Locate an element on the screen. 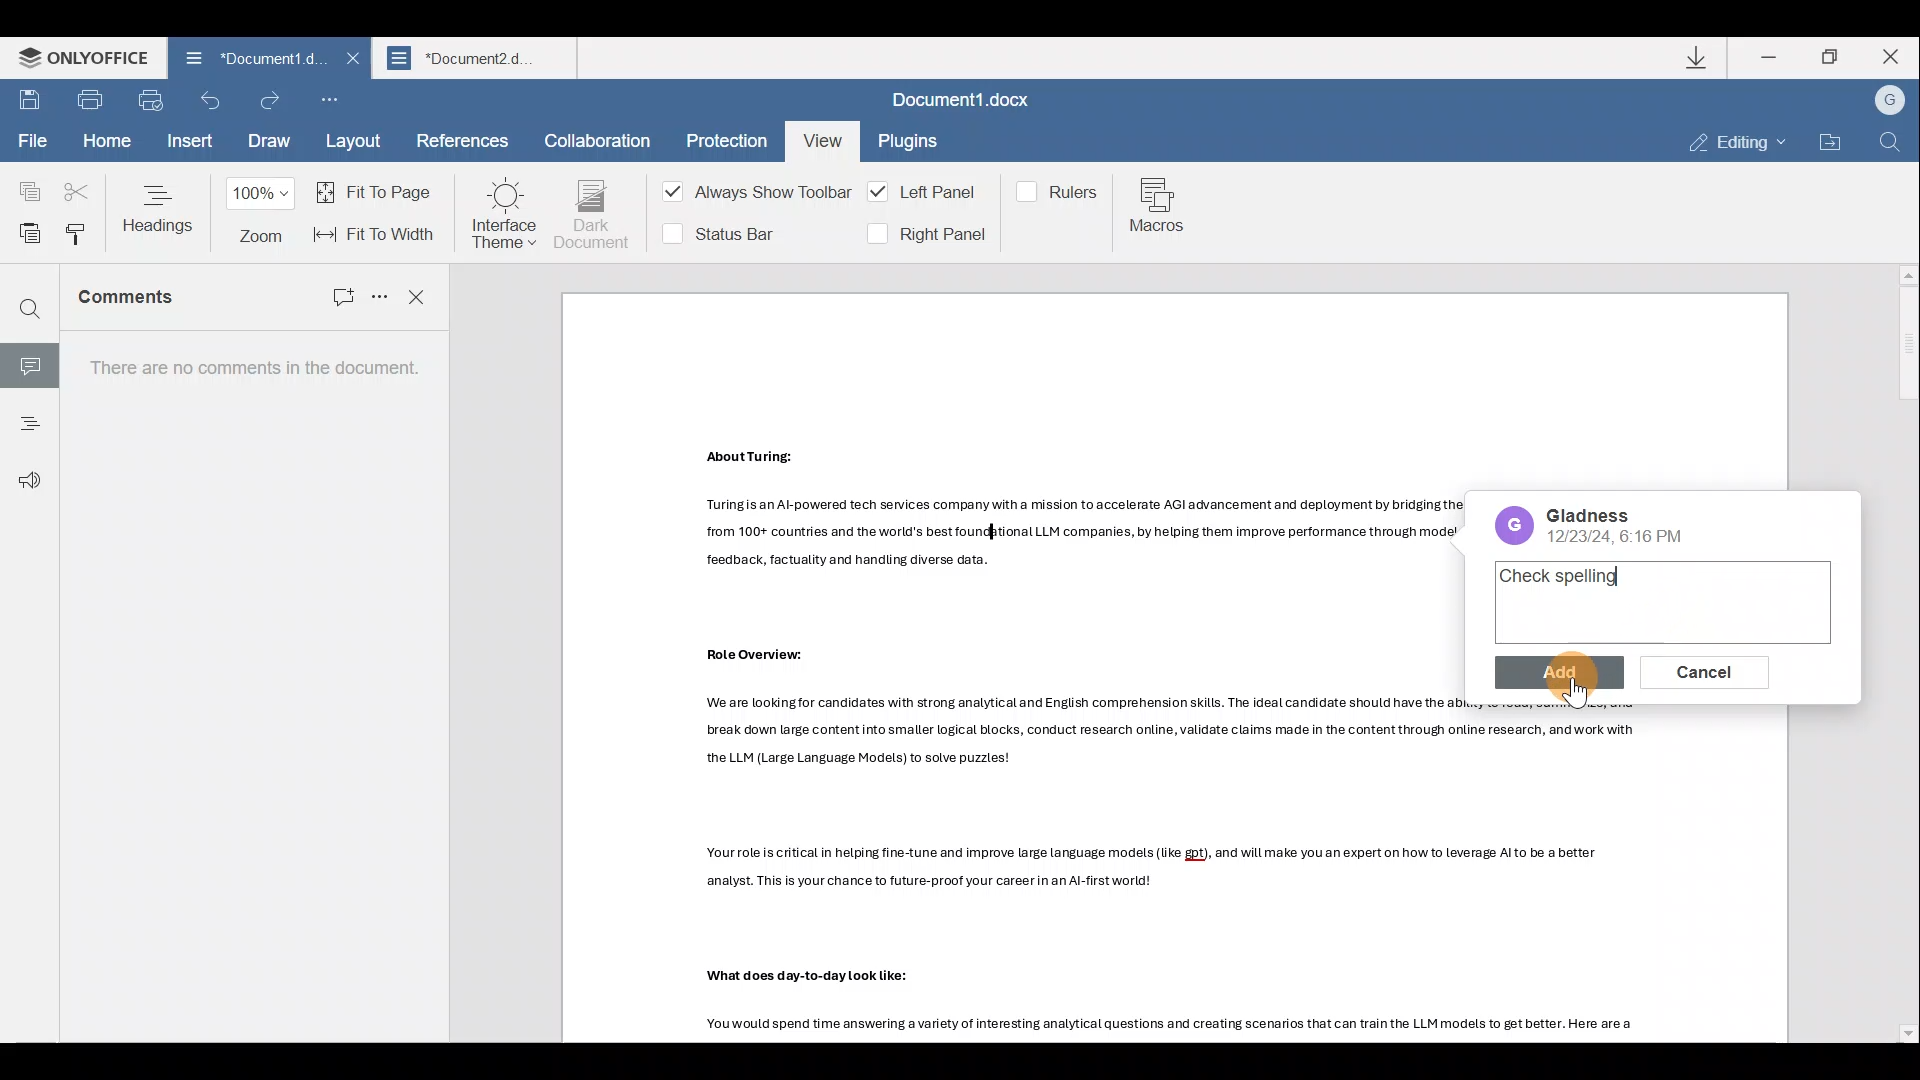 The image size is (1920, 1080). Find is located at coordinates (1890, 143).